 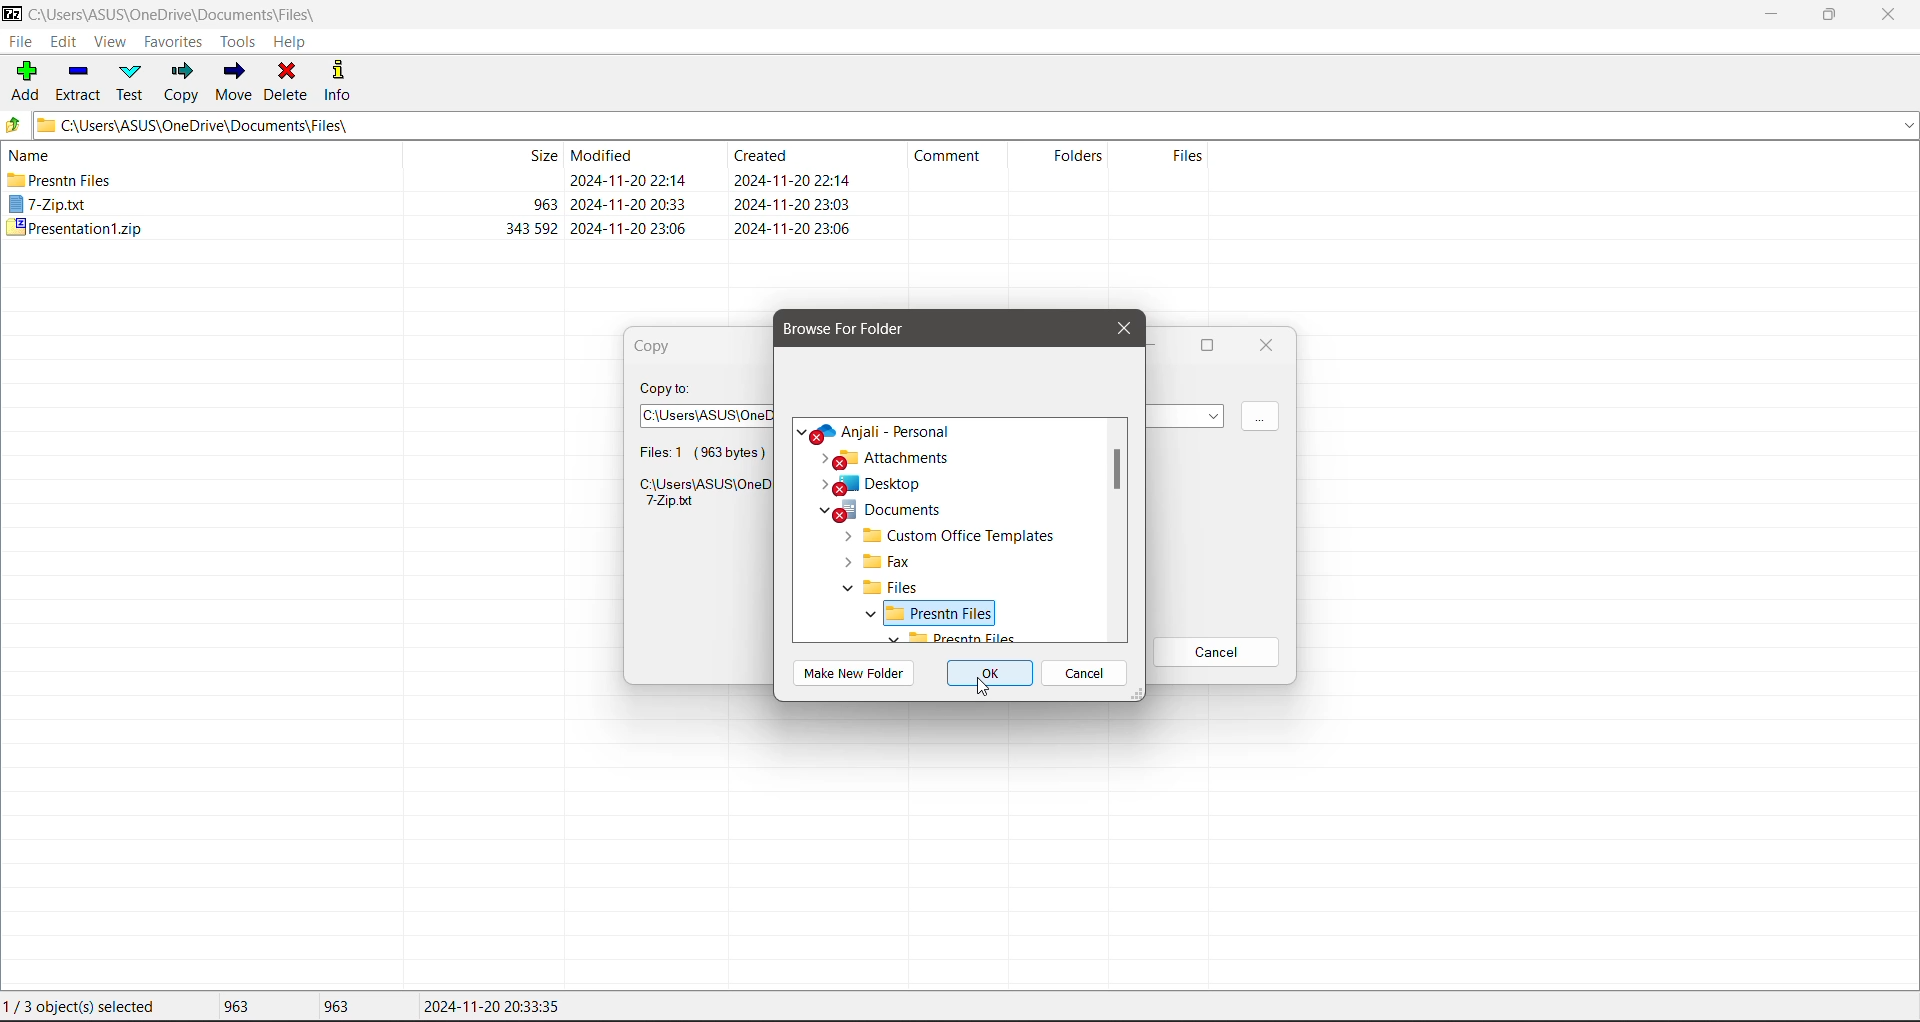 What do you see at coordinates (954, 537) in the screenshot?
I see `Custom Office Templates` at bounding box center [954, 537].